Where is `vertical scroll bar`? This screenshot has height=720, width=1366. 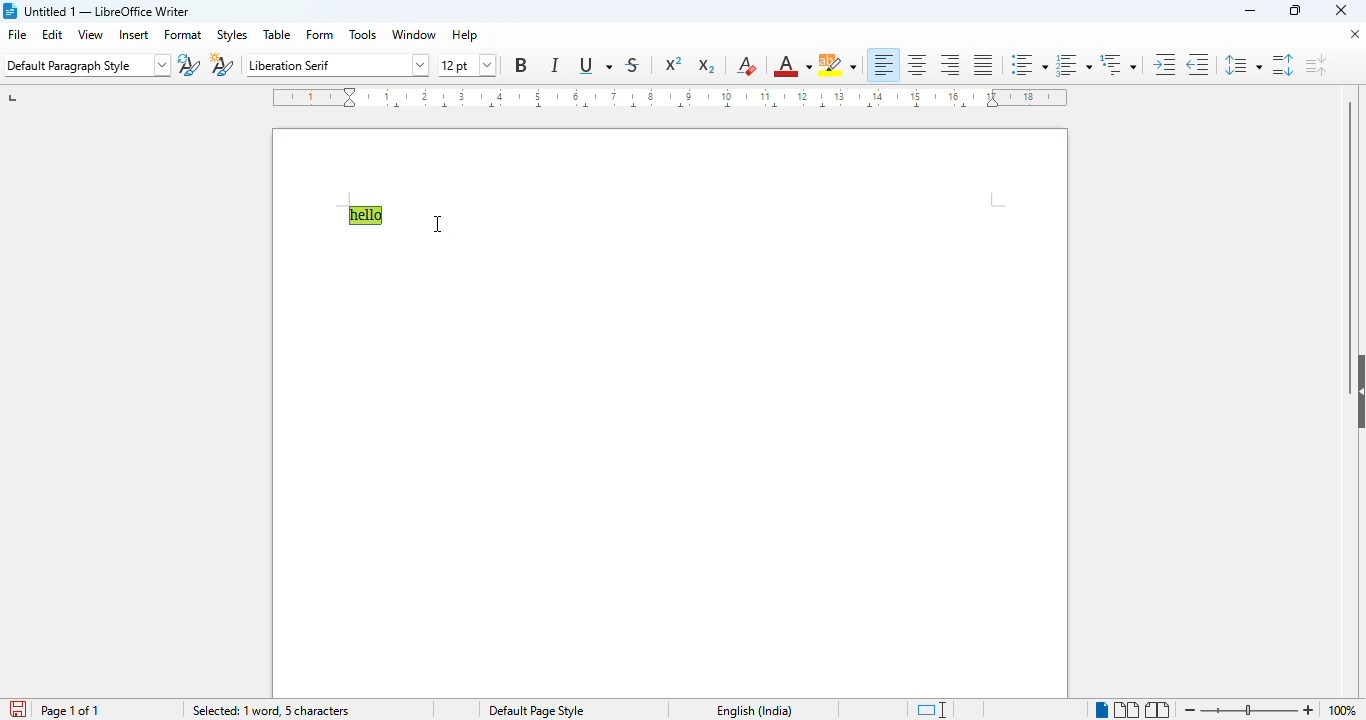
vertical scroll bar is located at coordinates (1354, 214).